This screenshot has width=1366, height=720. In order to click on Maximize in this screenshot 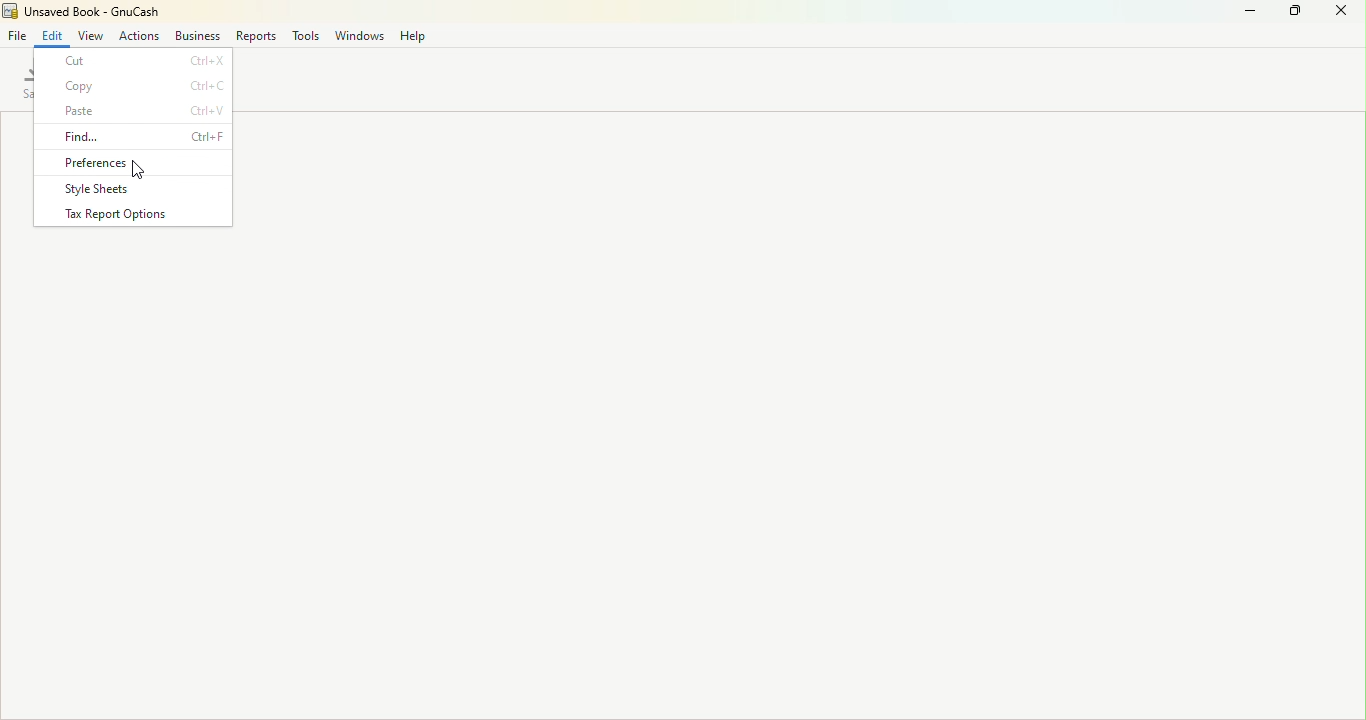, I will do `click(1293, 13)`.